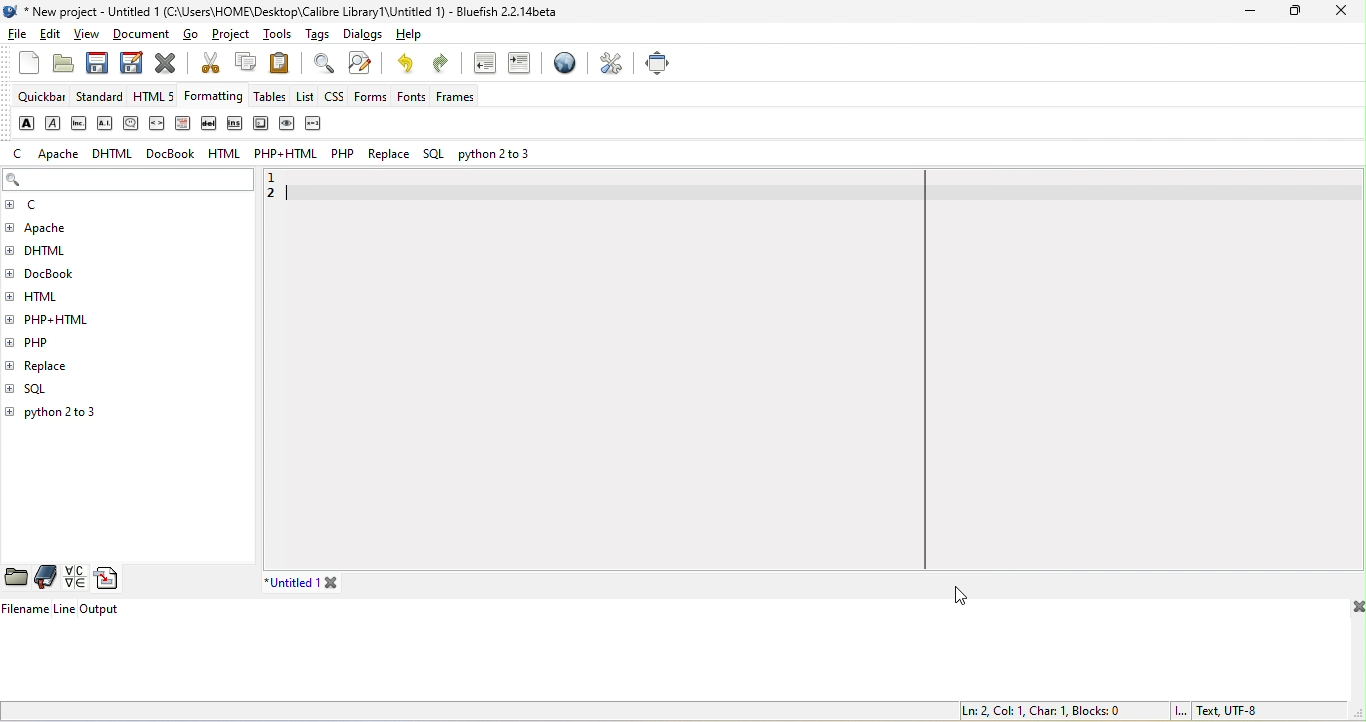 The image size is (1366, 722). I want to click on unindent, so click(482, 65).